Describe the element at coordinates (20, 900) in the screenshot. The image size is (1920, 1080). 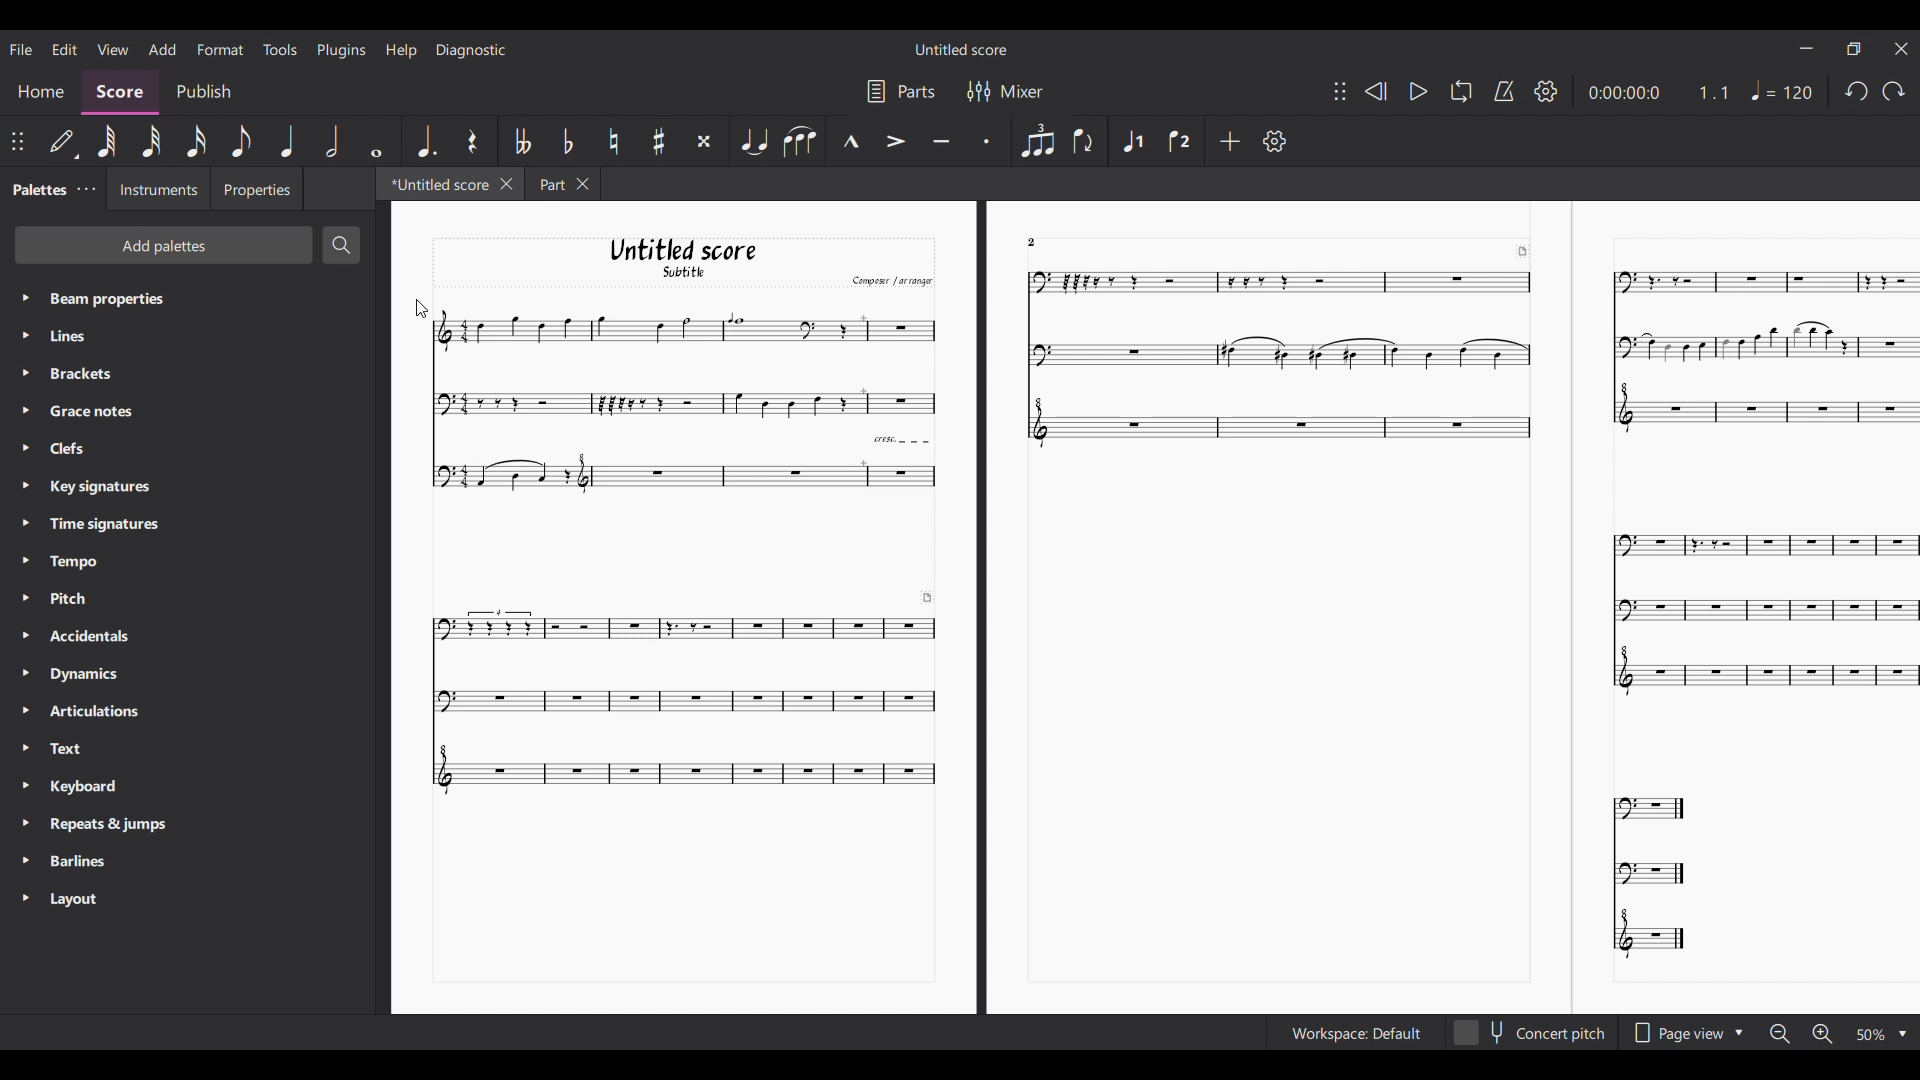
I see `` at that location.